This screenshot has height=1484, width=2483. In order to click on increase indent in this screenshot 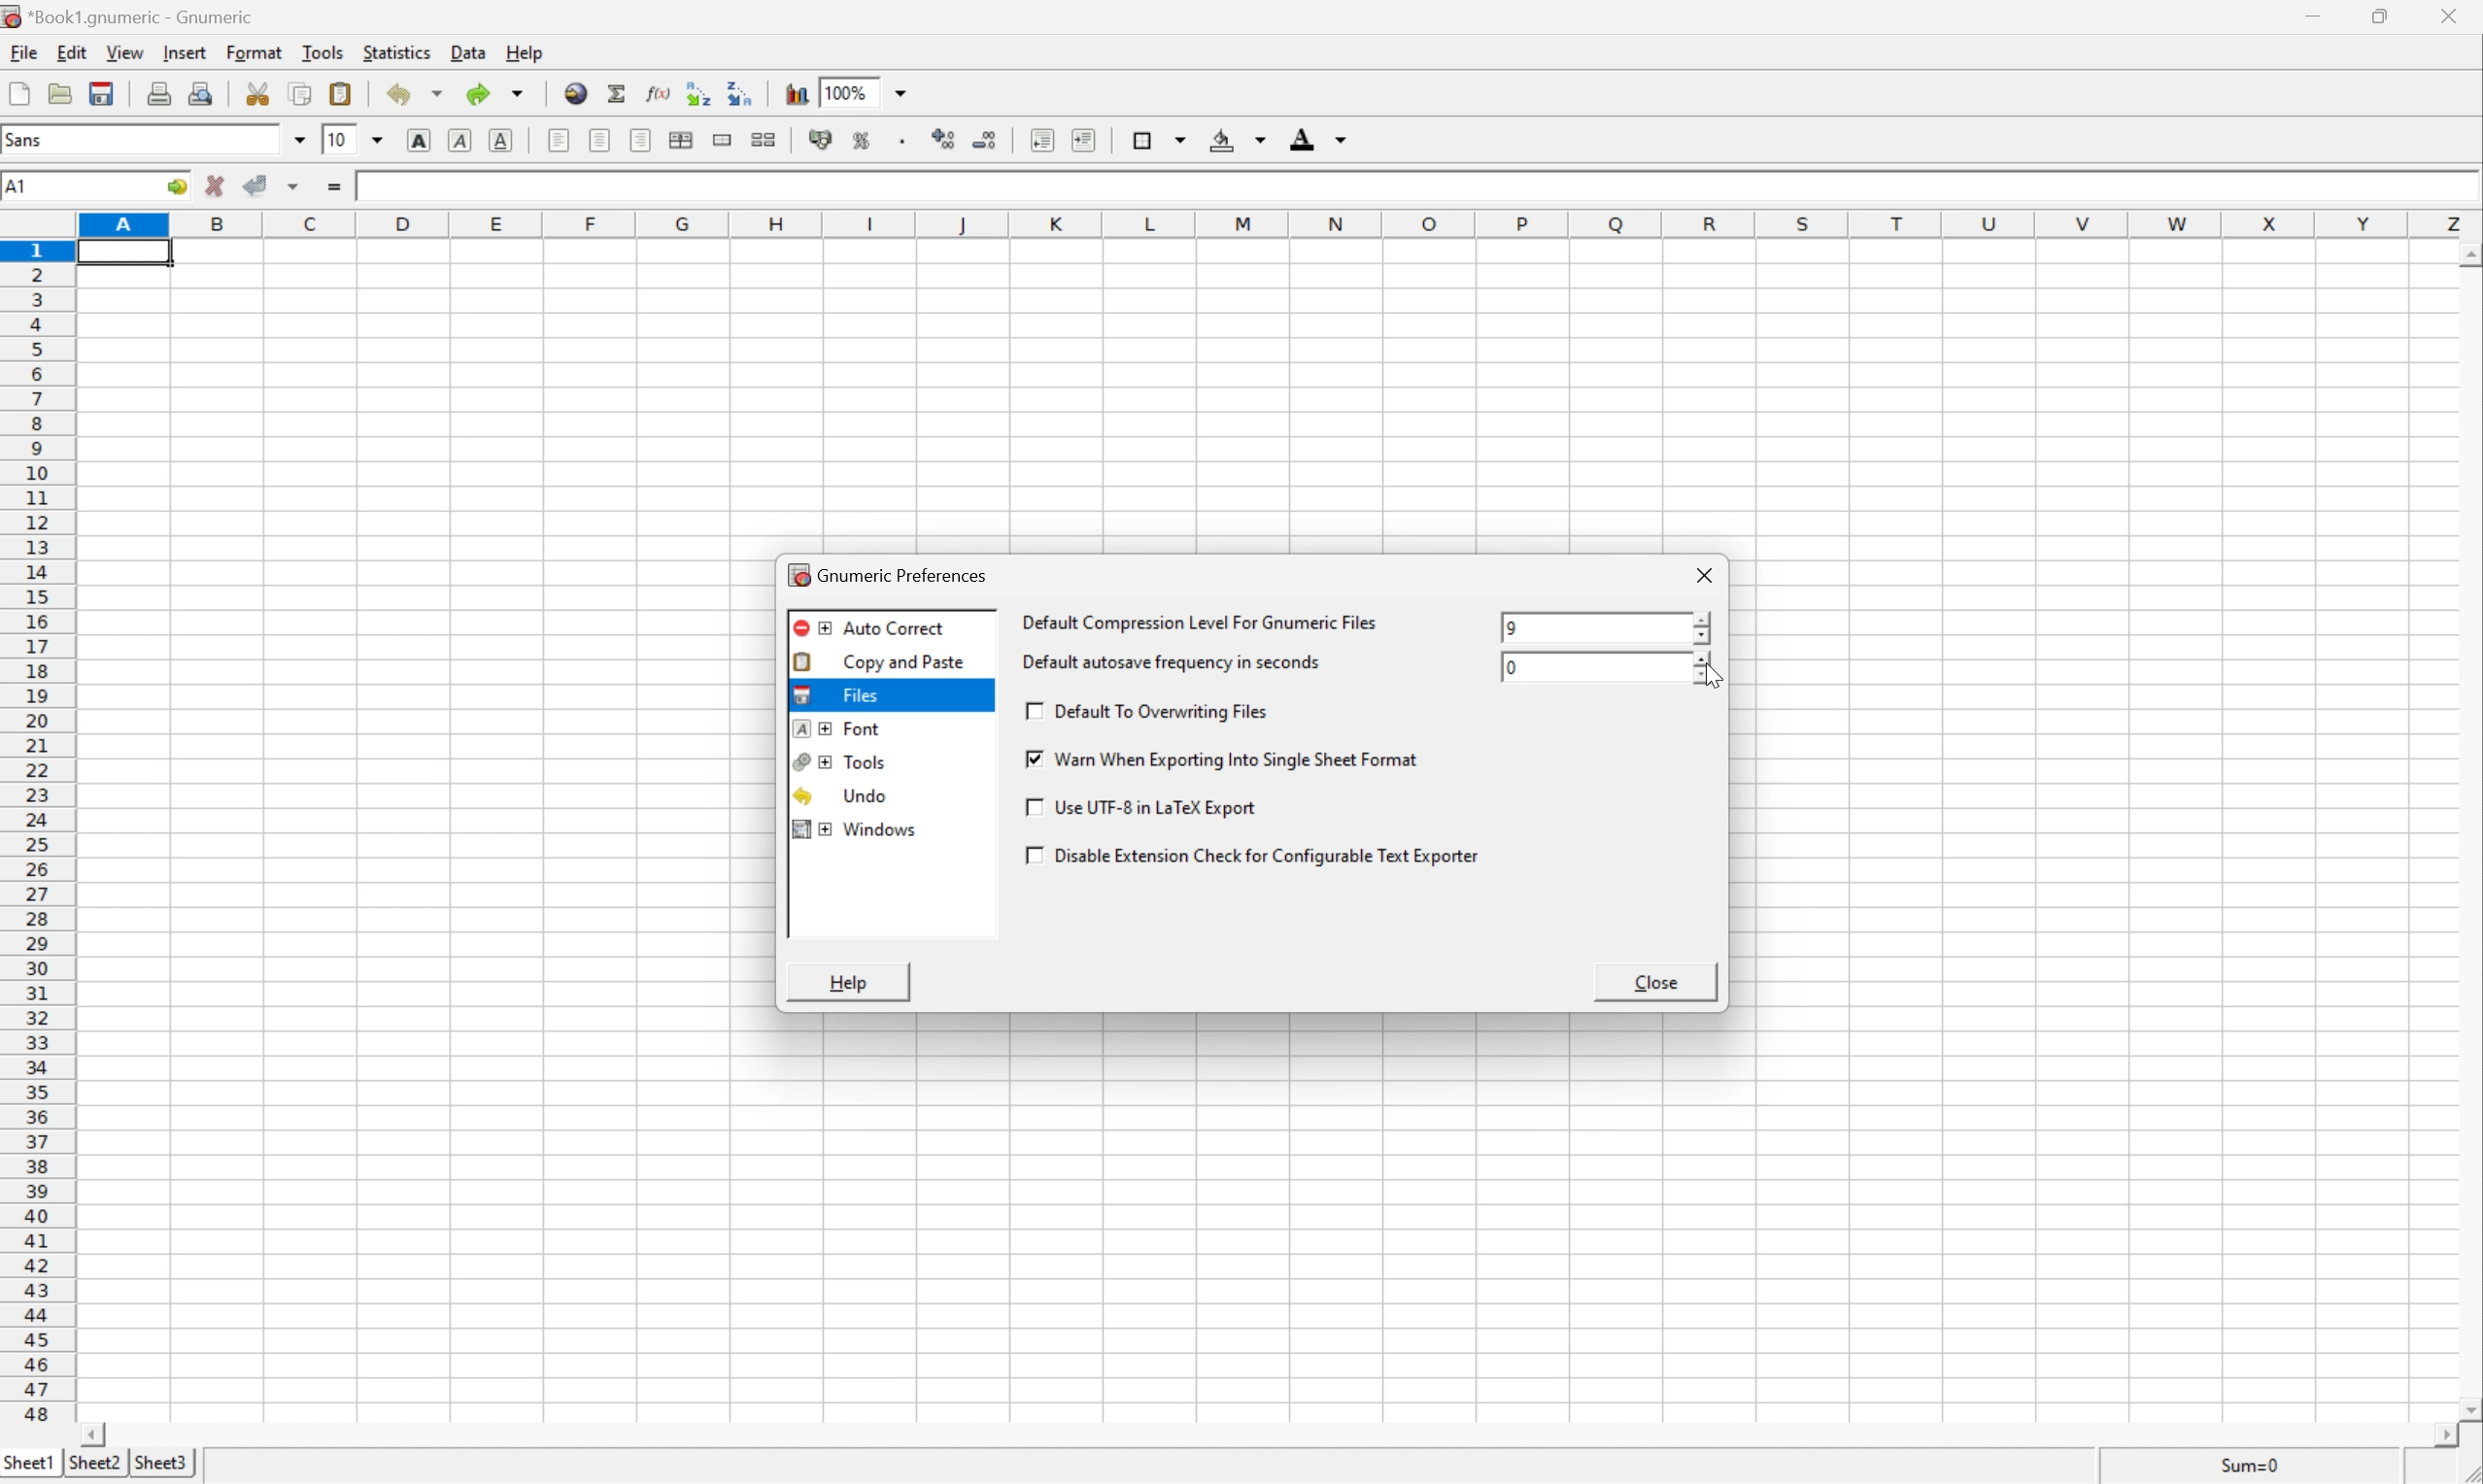, I will do `click(1085, 140)`.